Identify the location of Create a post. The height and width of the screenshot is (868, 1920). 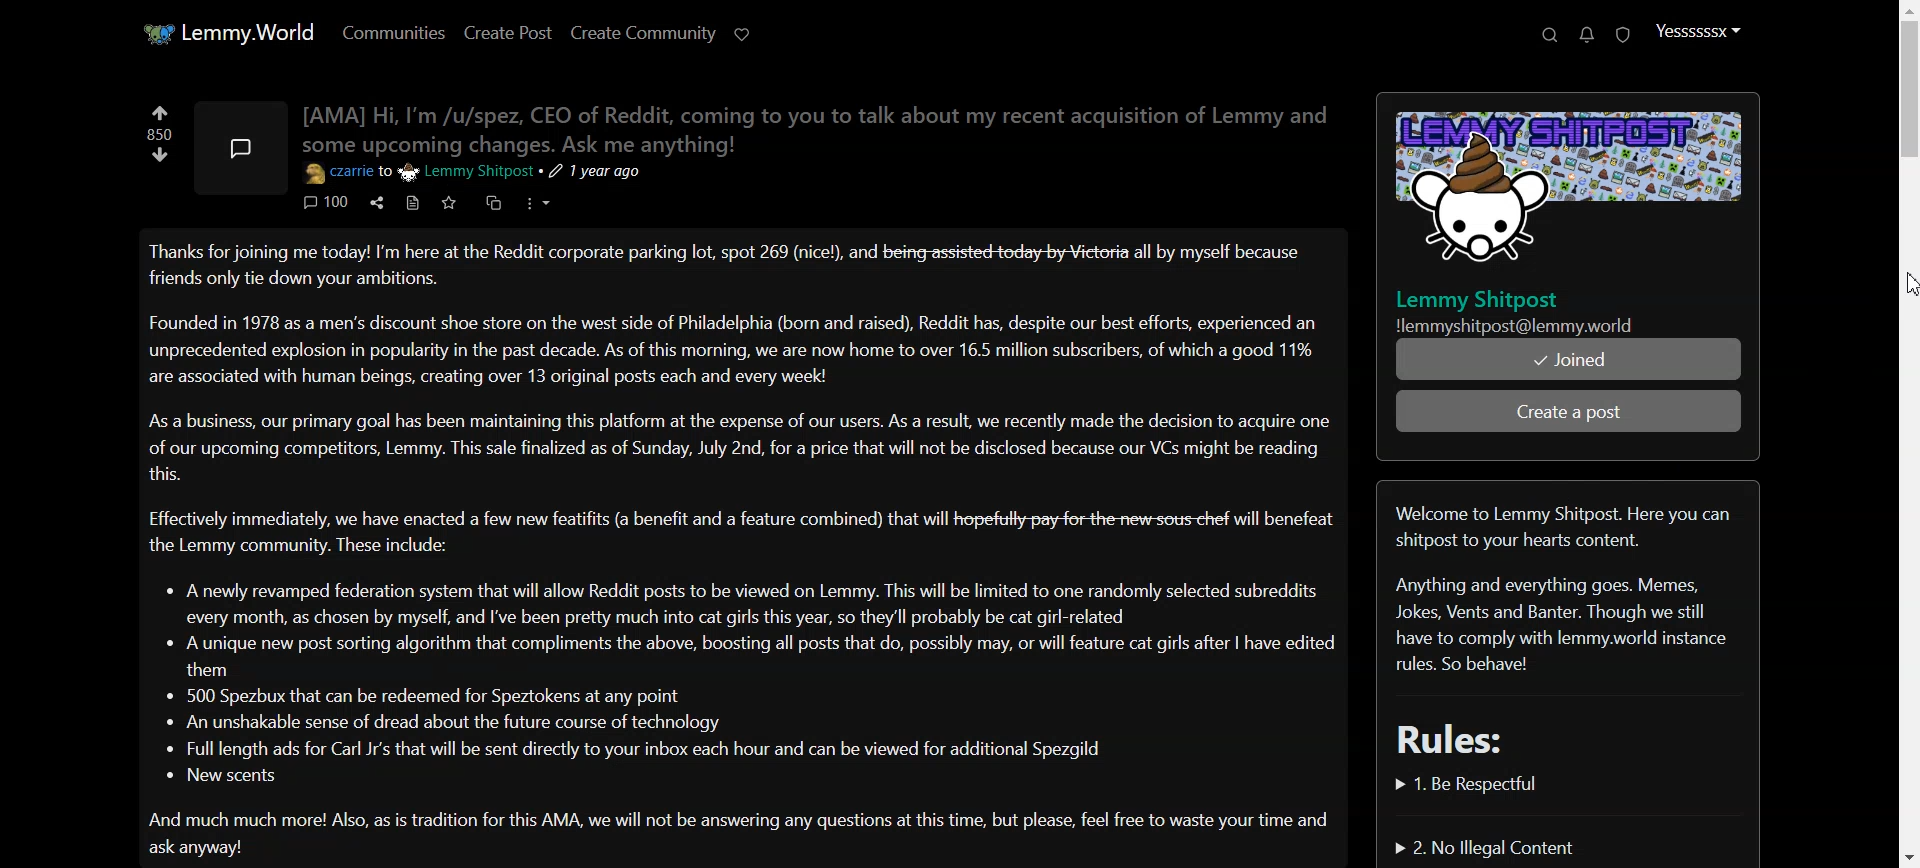
(1568, 412).